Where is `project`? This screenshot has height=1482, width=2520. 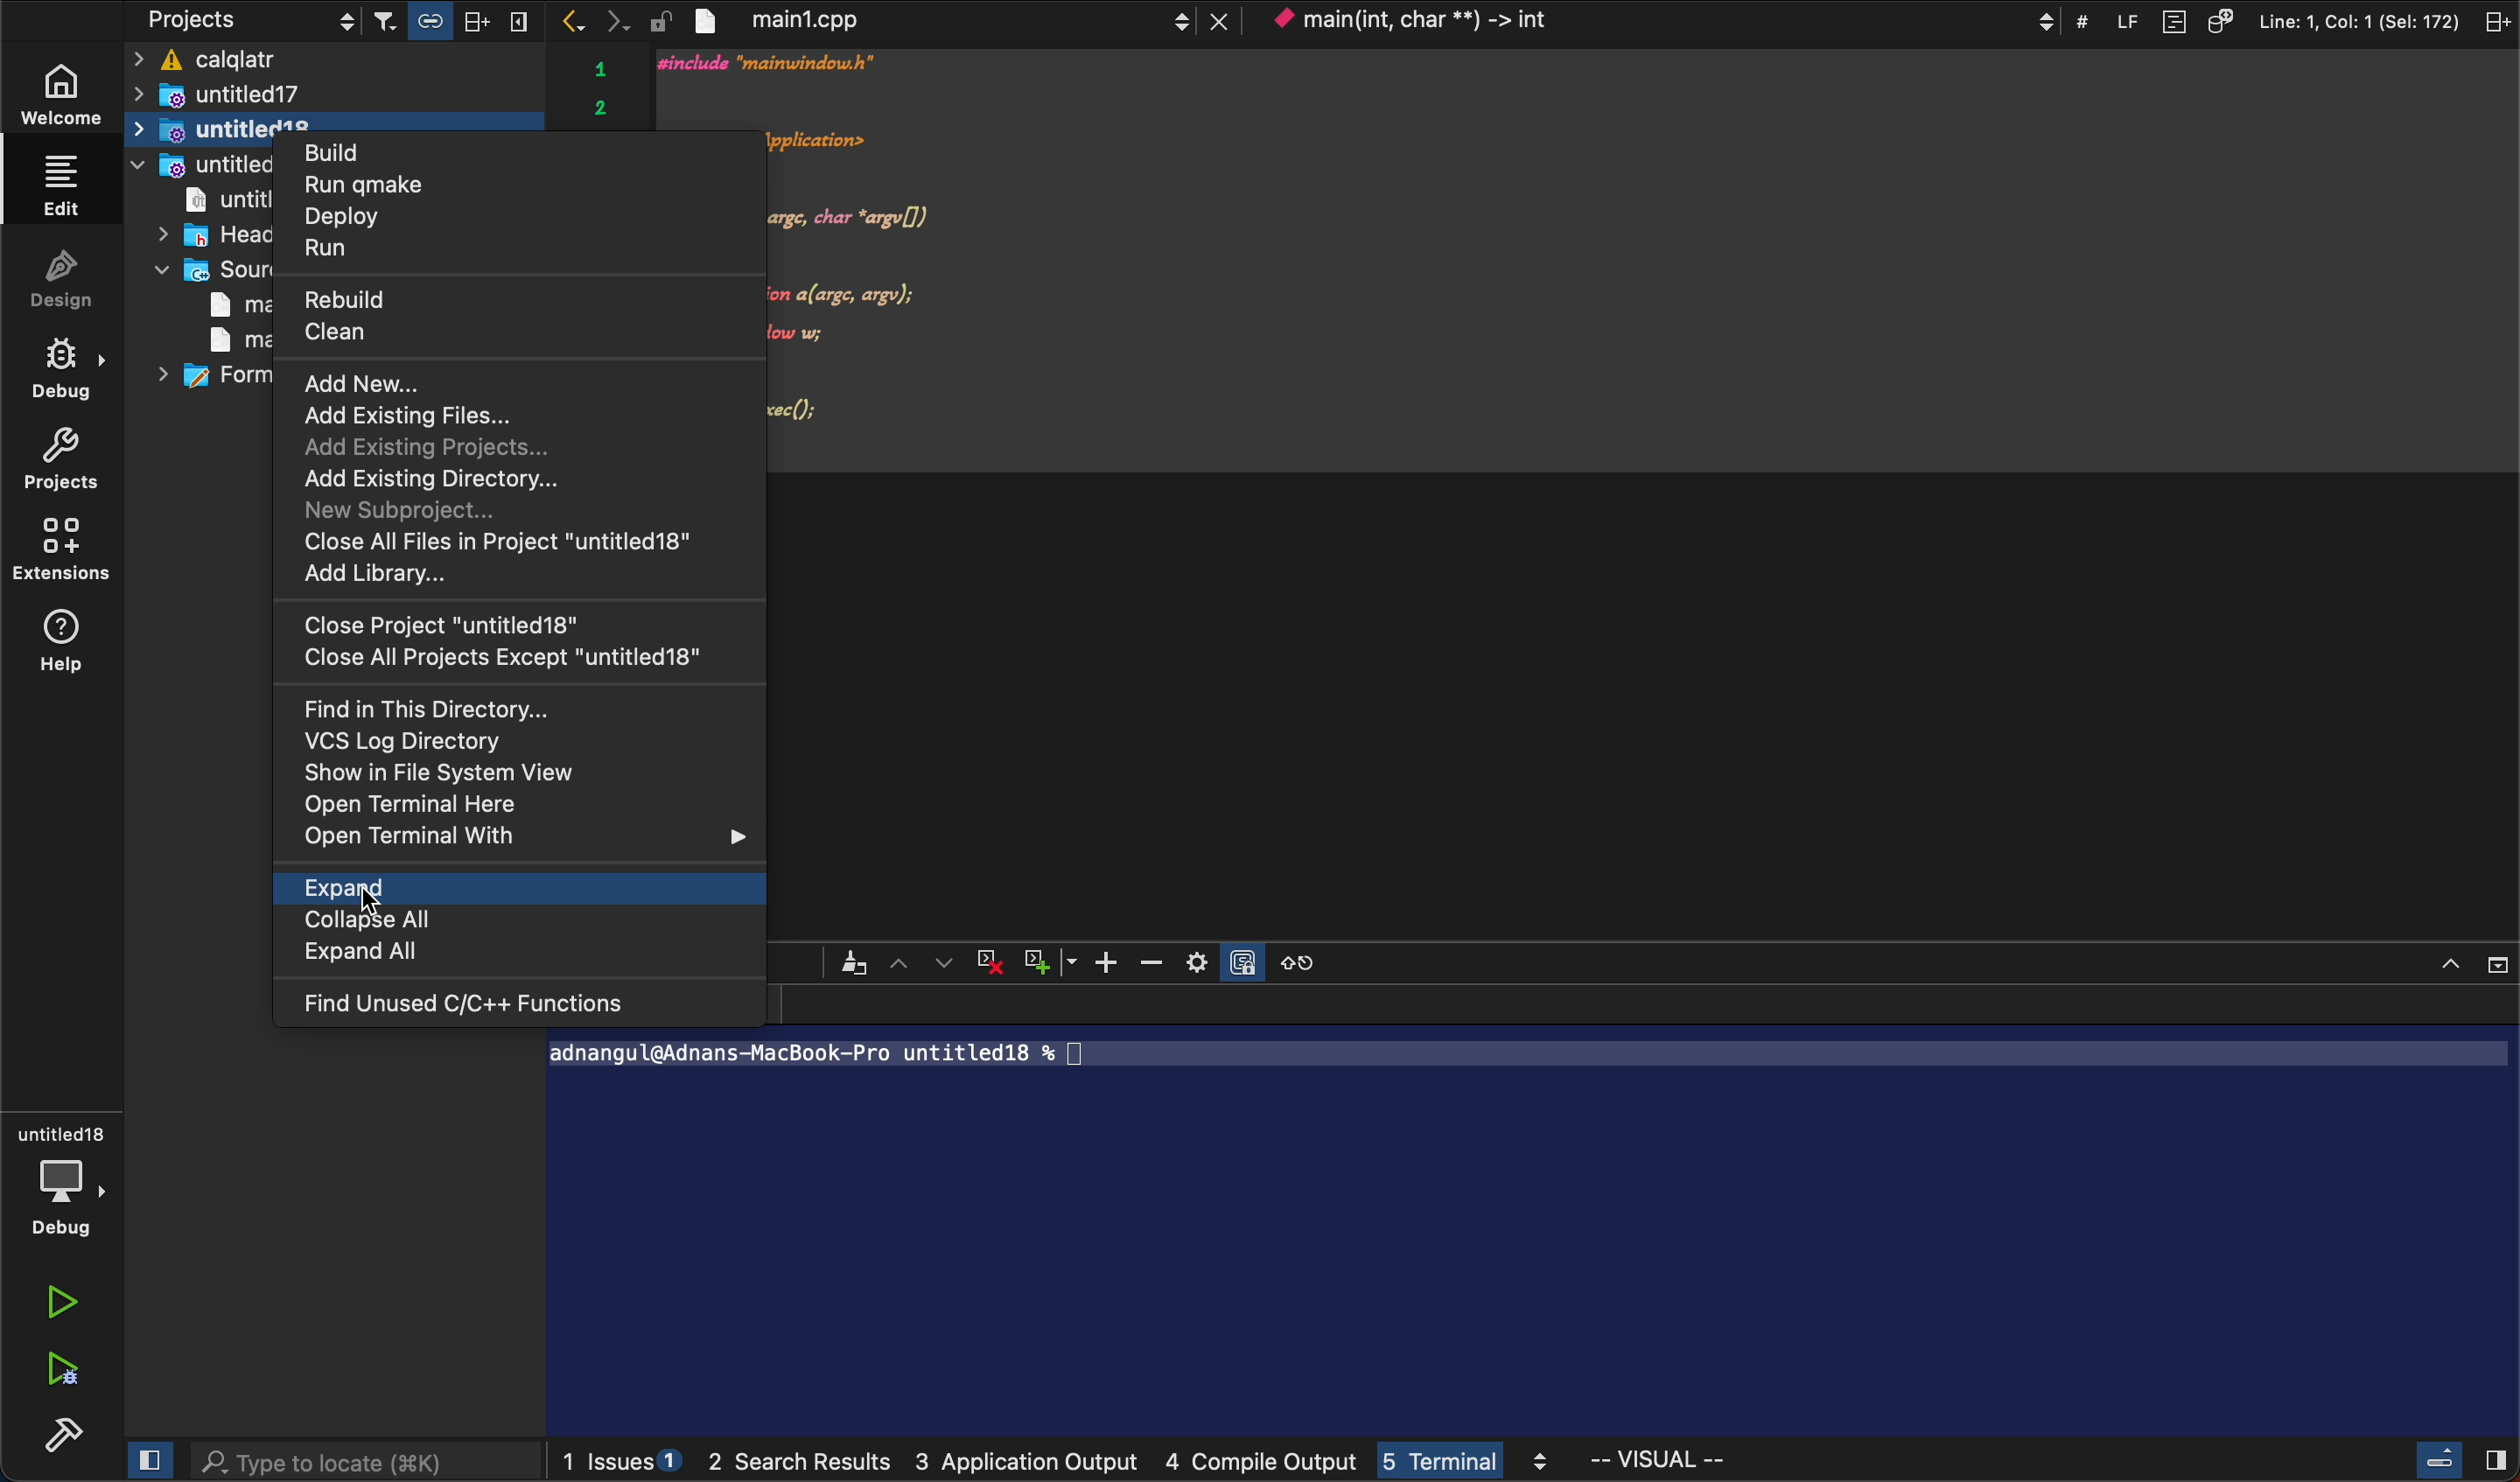
project is located at coordinates (60, 459).